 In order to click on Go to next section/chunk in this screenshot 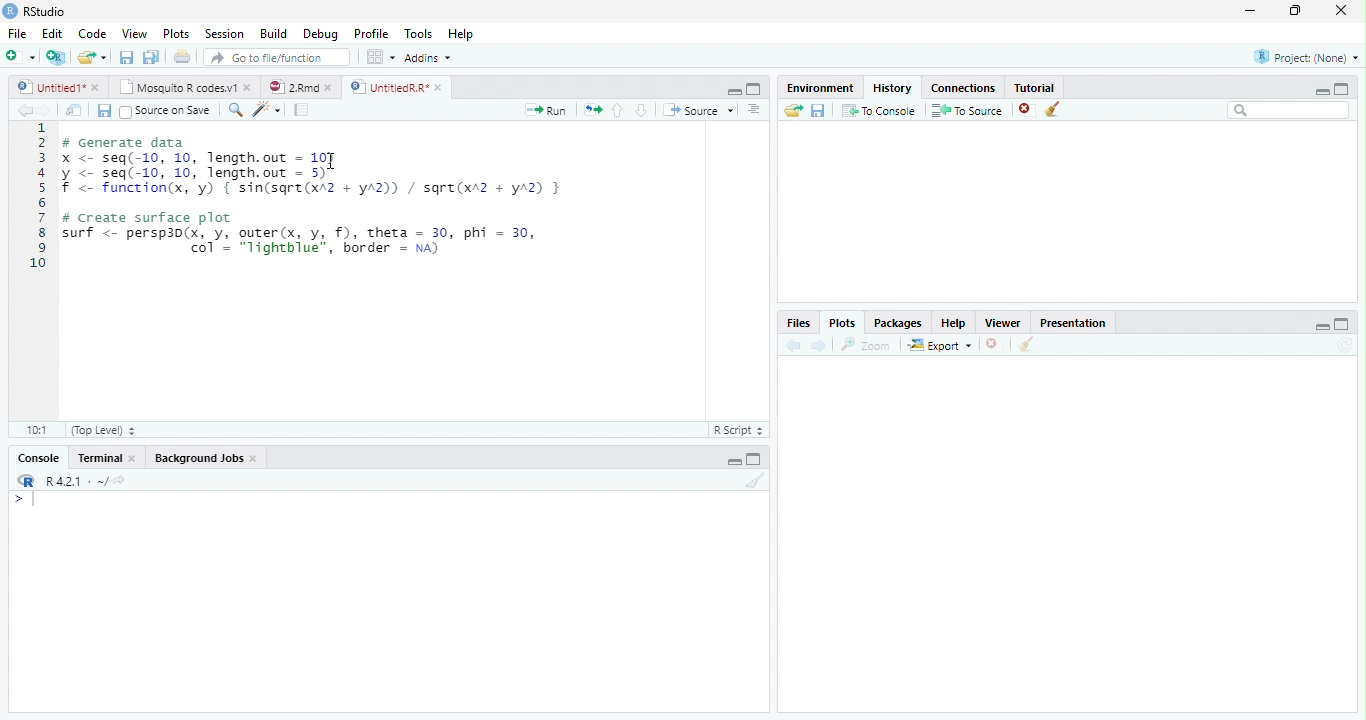, I will do `click(641, 109)`.